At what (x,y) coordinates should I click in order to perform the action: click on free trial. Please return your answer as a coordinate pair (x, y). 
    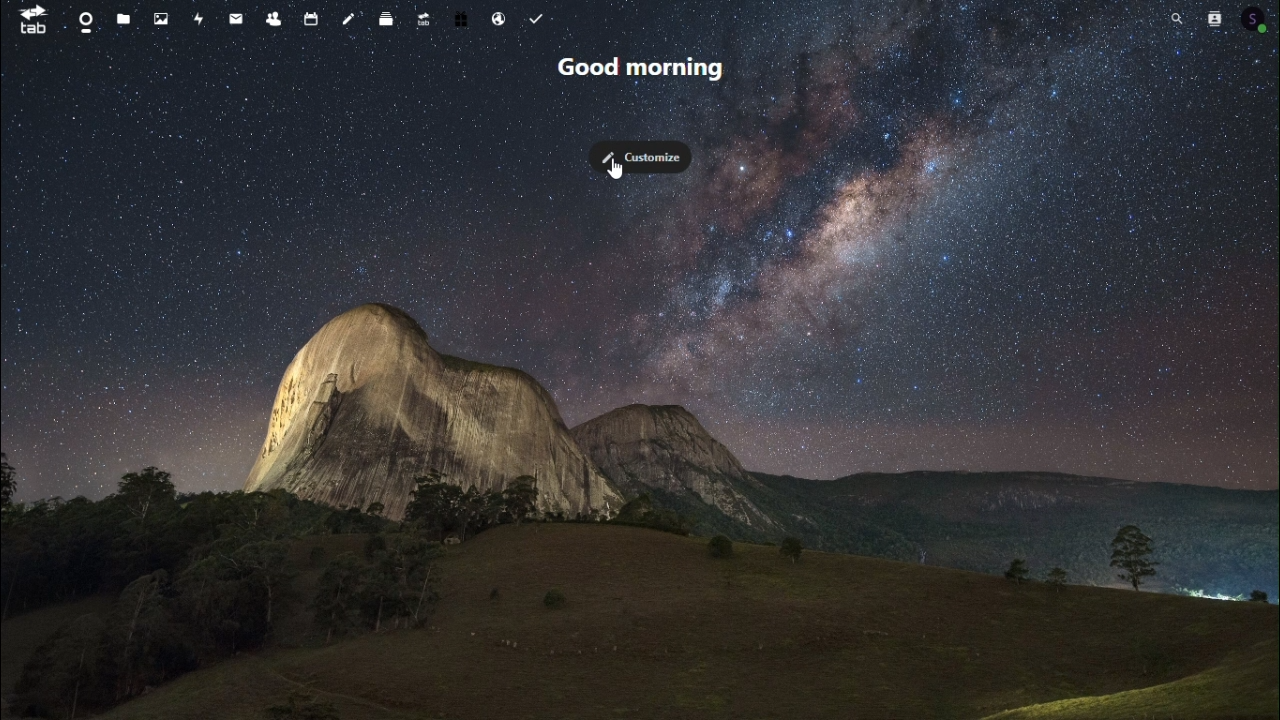
    Looking at the image, I should click on (461, 17).